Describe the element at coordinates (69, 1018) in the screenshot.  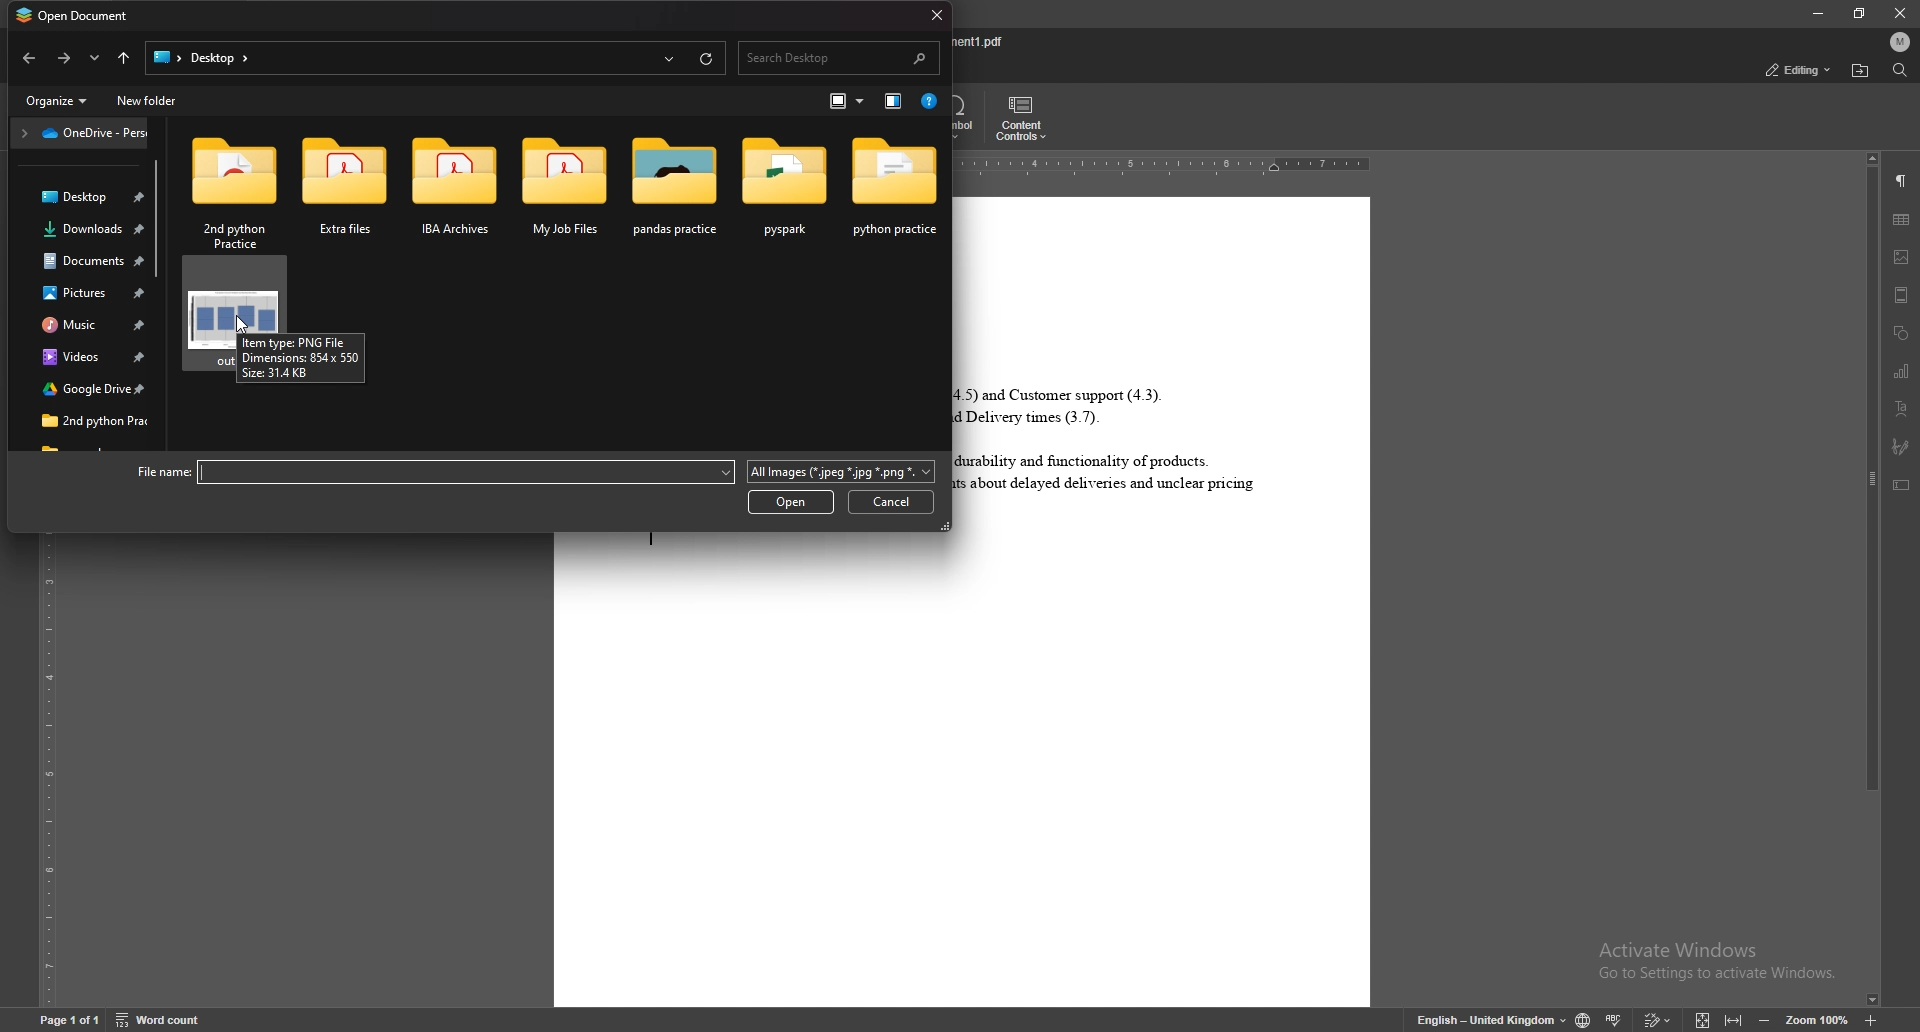
I see `page` at that location.